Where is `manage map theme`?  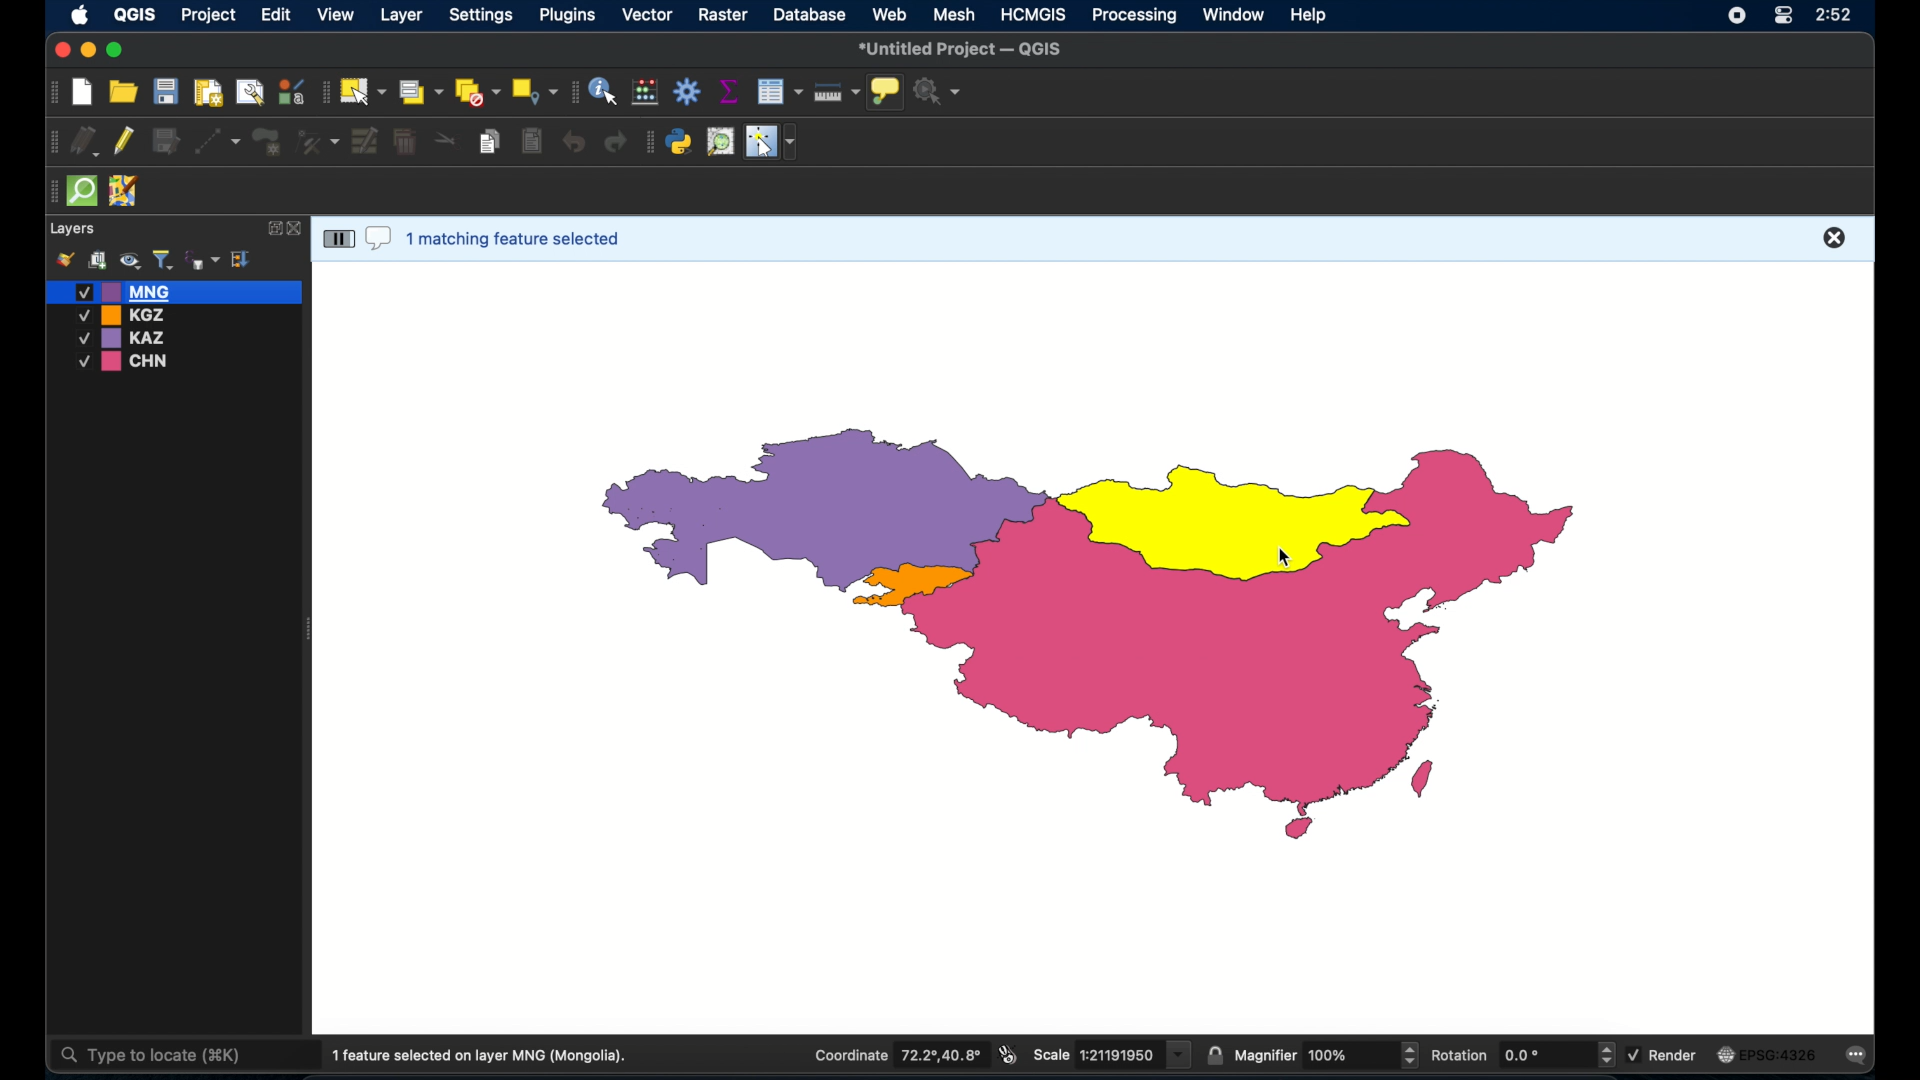
manage map theme is located at coordinates (129, 261).